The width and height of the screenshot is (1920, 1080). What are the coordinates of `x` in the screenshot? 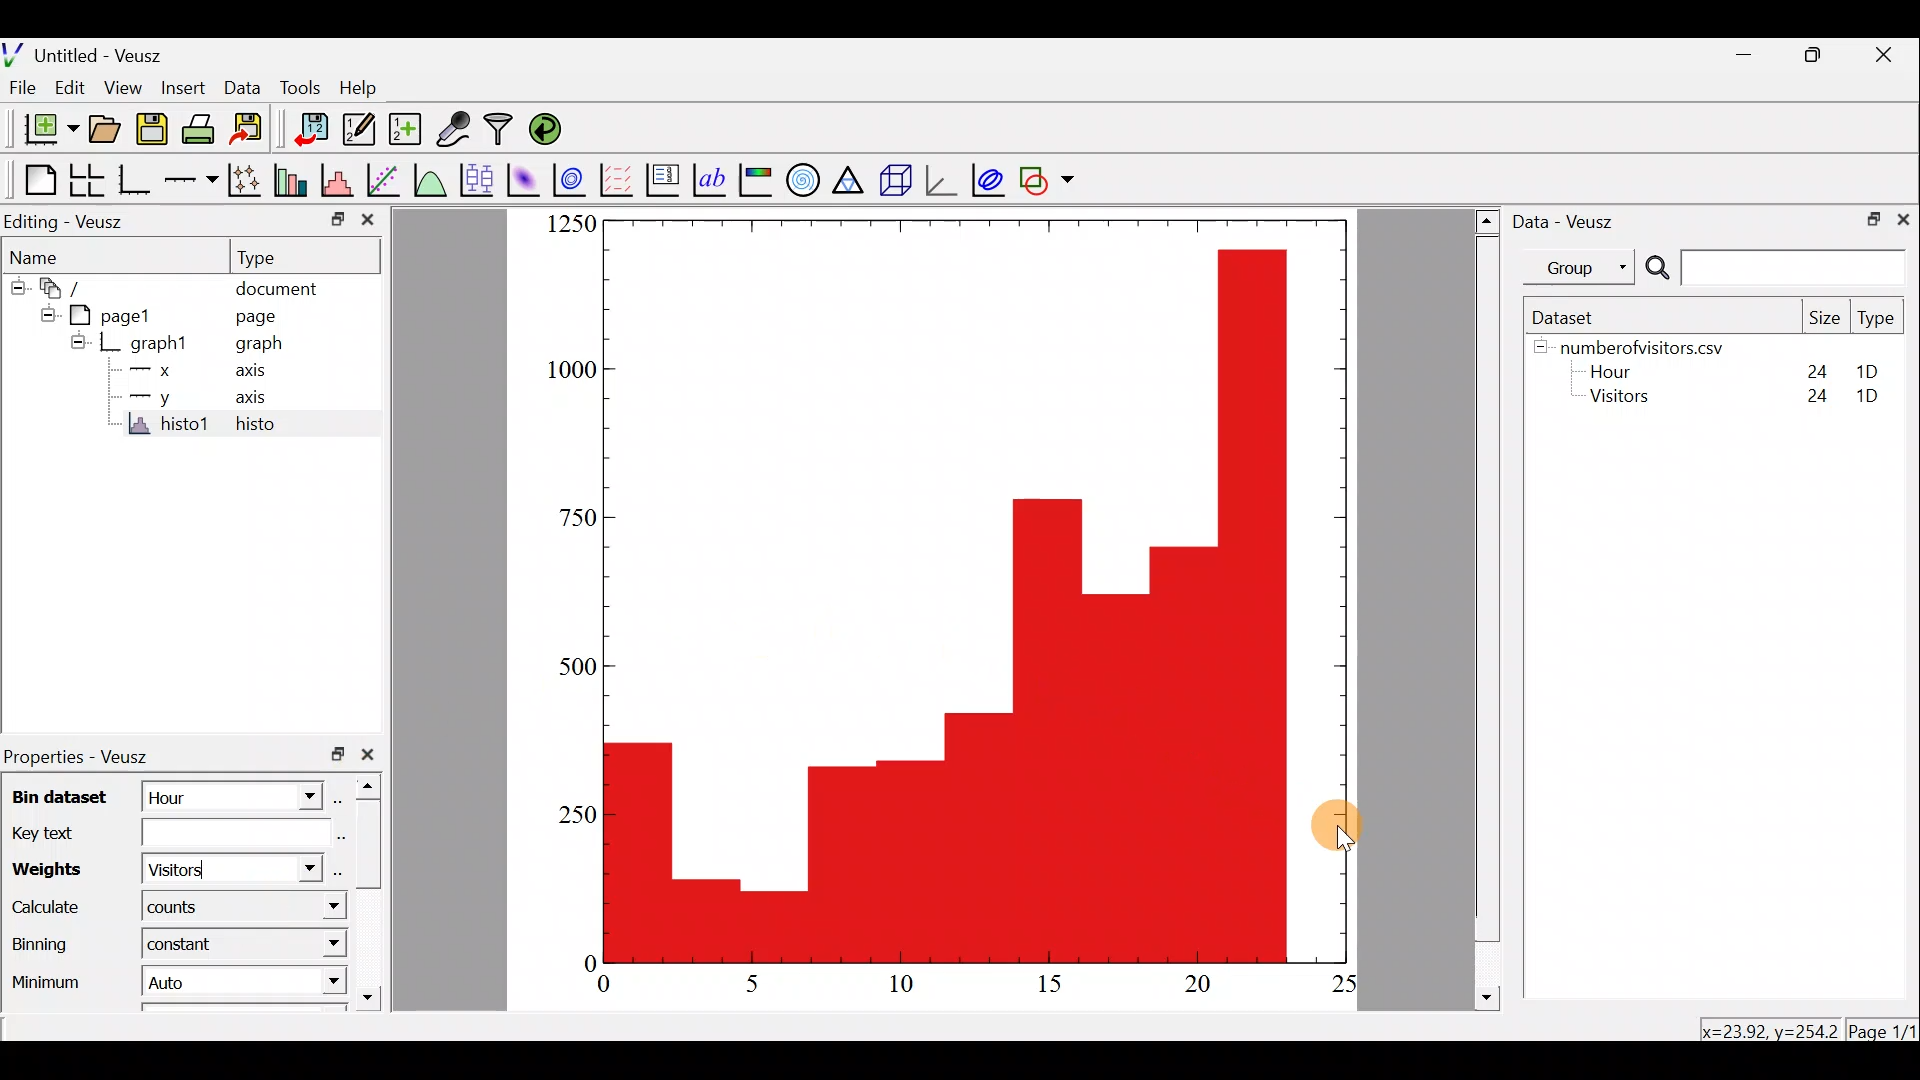 It's located at (163, 369).